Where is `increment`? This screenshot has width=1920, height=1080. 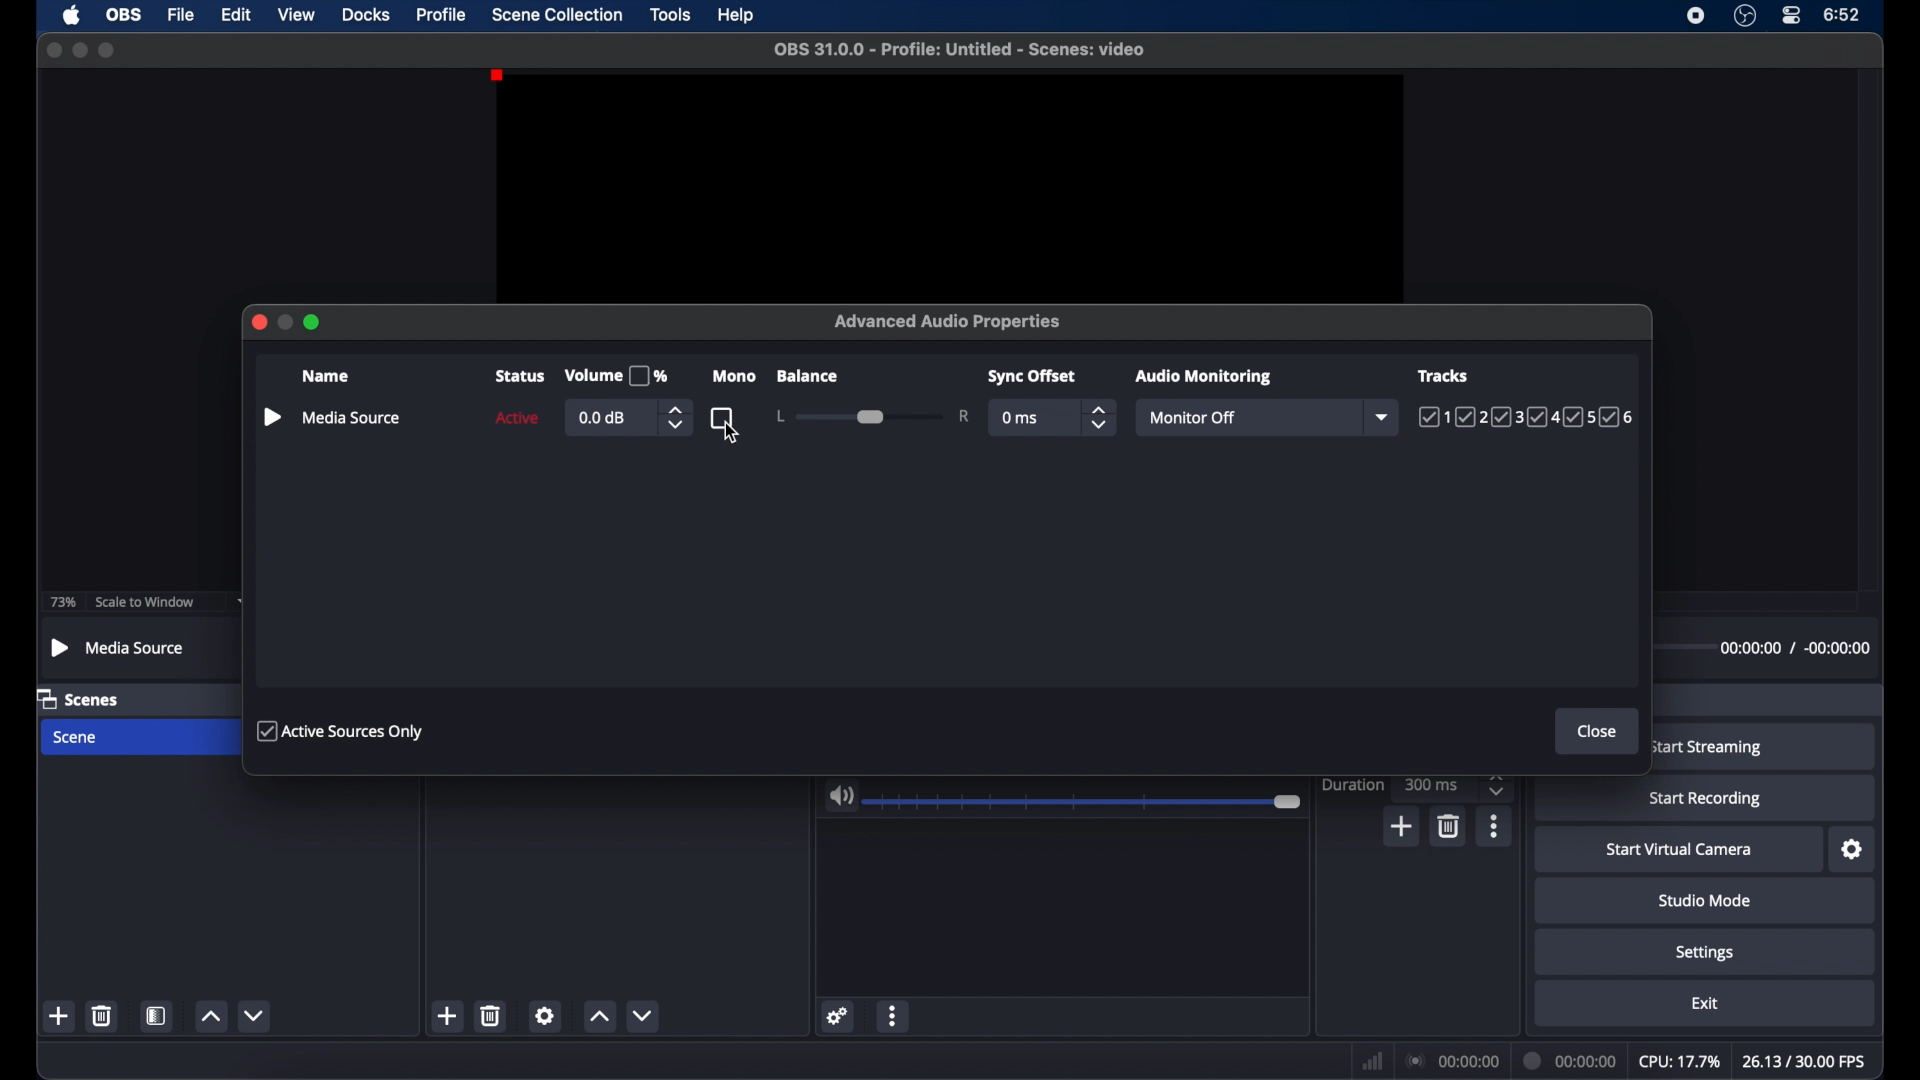
increment is located at coordinates (209, 1015).